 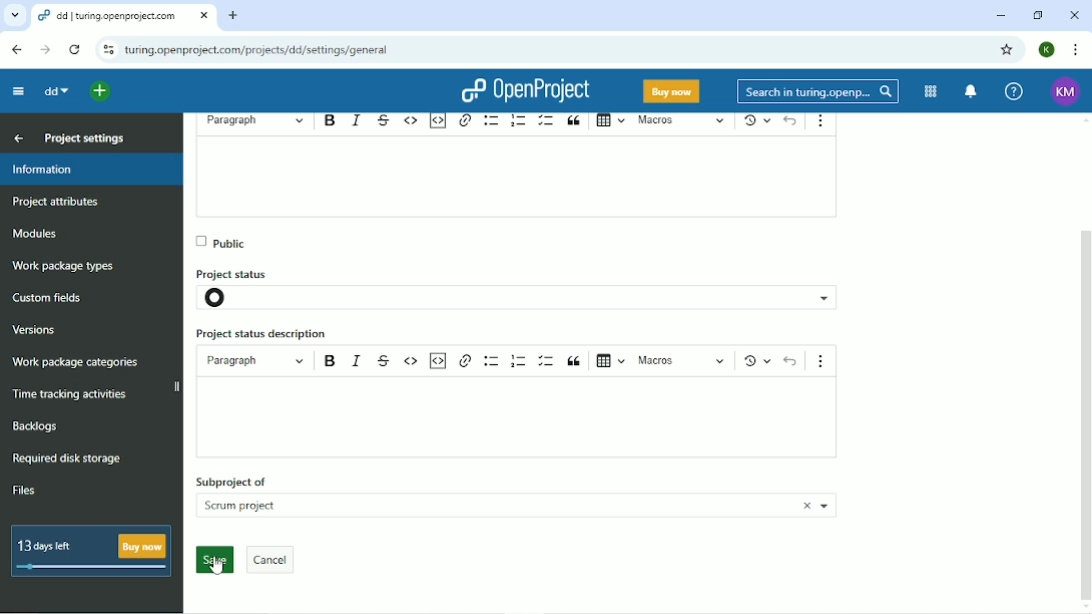 I want to click on Undo, so click(x=791, y=120).